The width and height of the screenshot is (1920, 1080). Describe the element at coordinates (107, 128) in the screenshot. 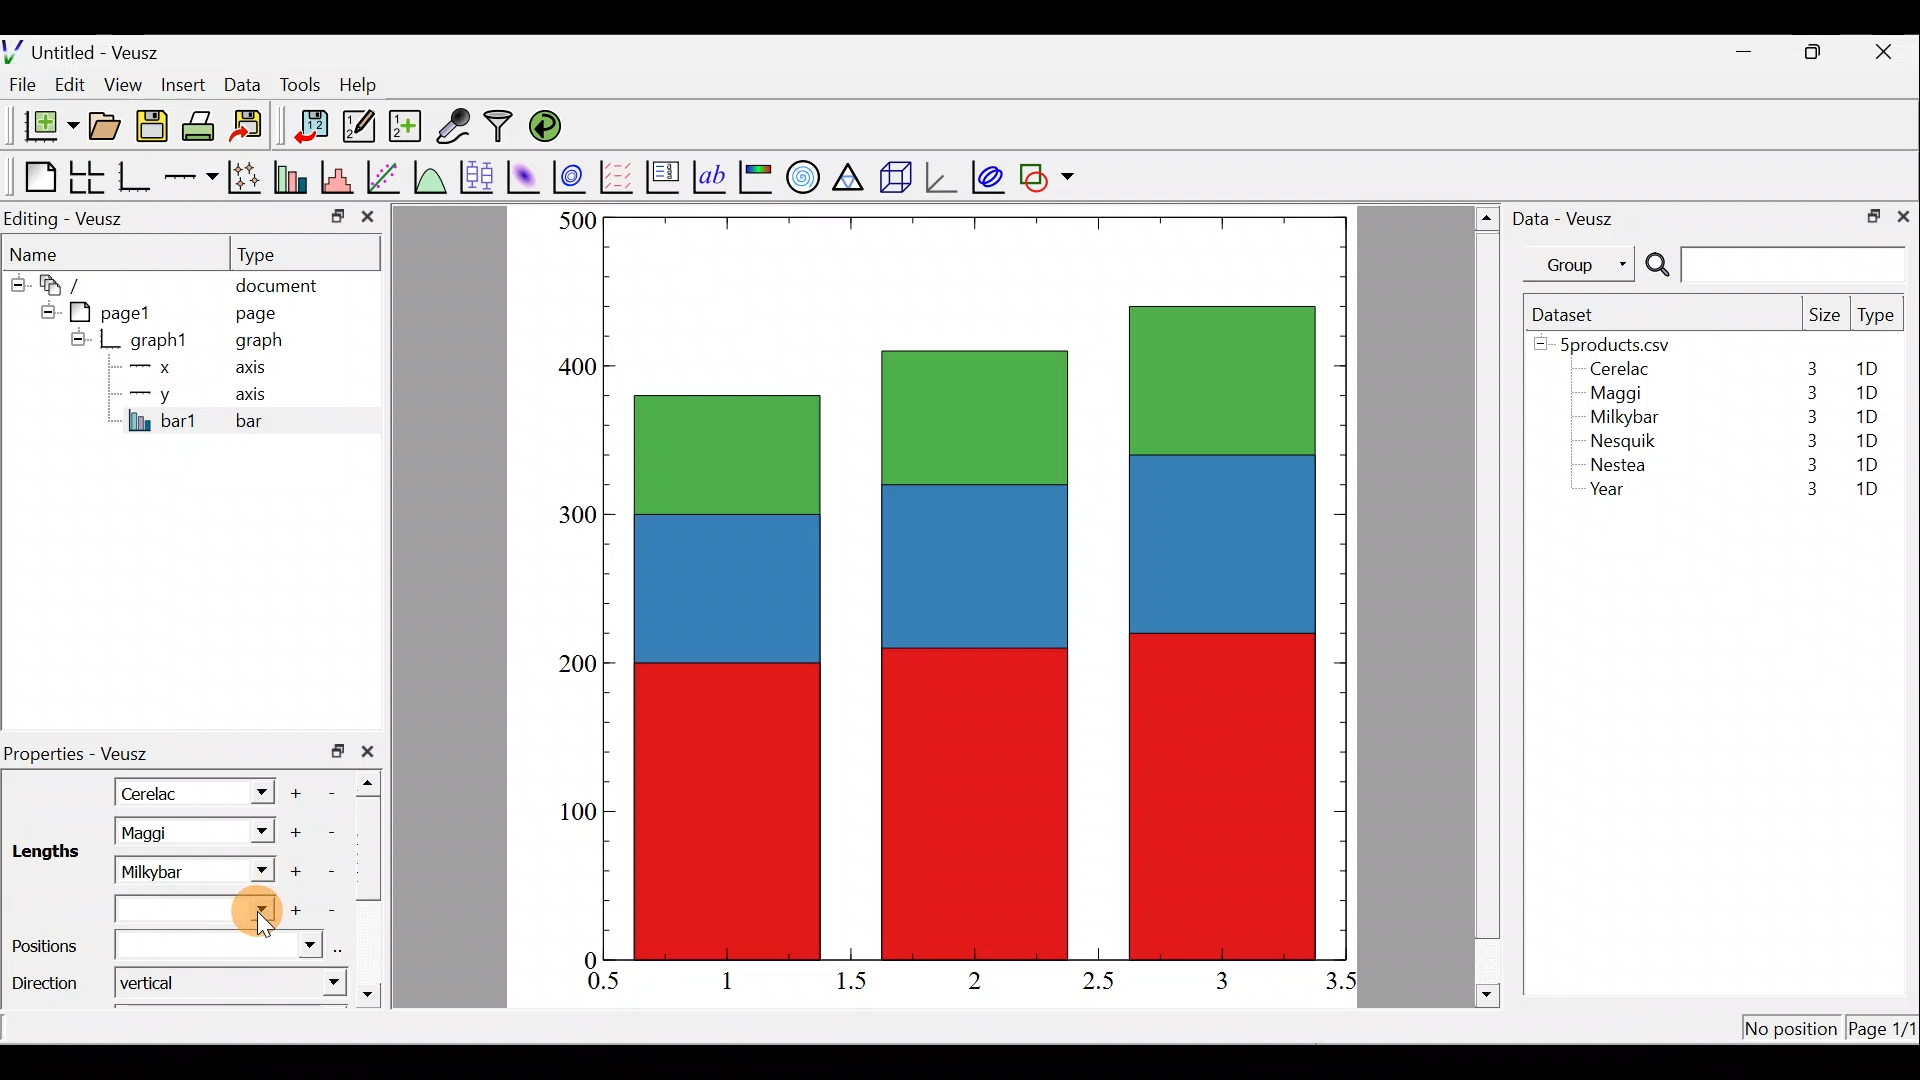

I see `Open a document` at that location.